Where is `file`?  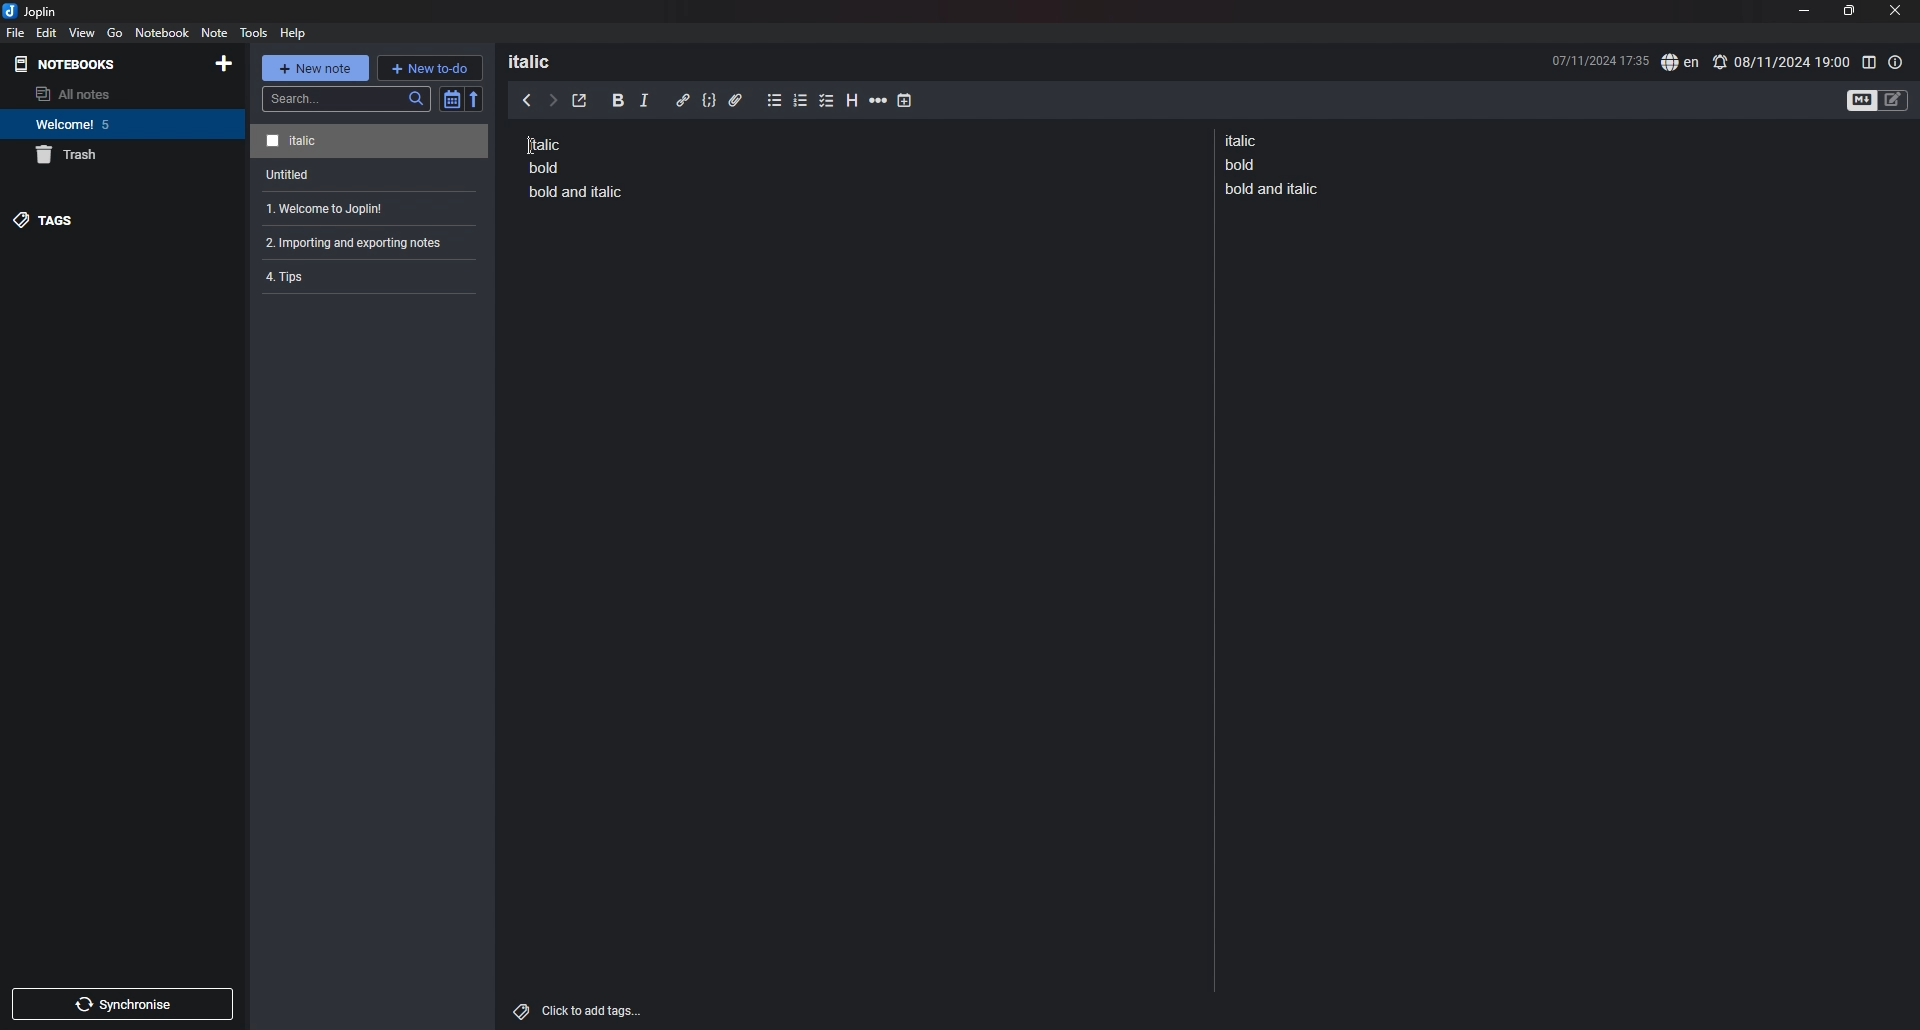 file is located at coordinates (16, 32).